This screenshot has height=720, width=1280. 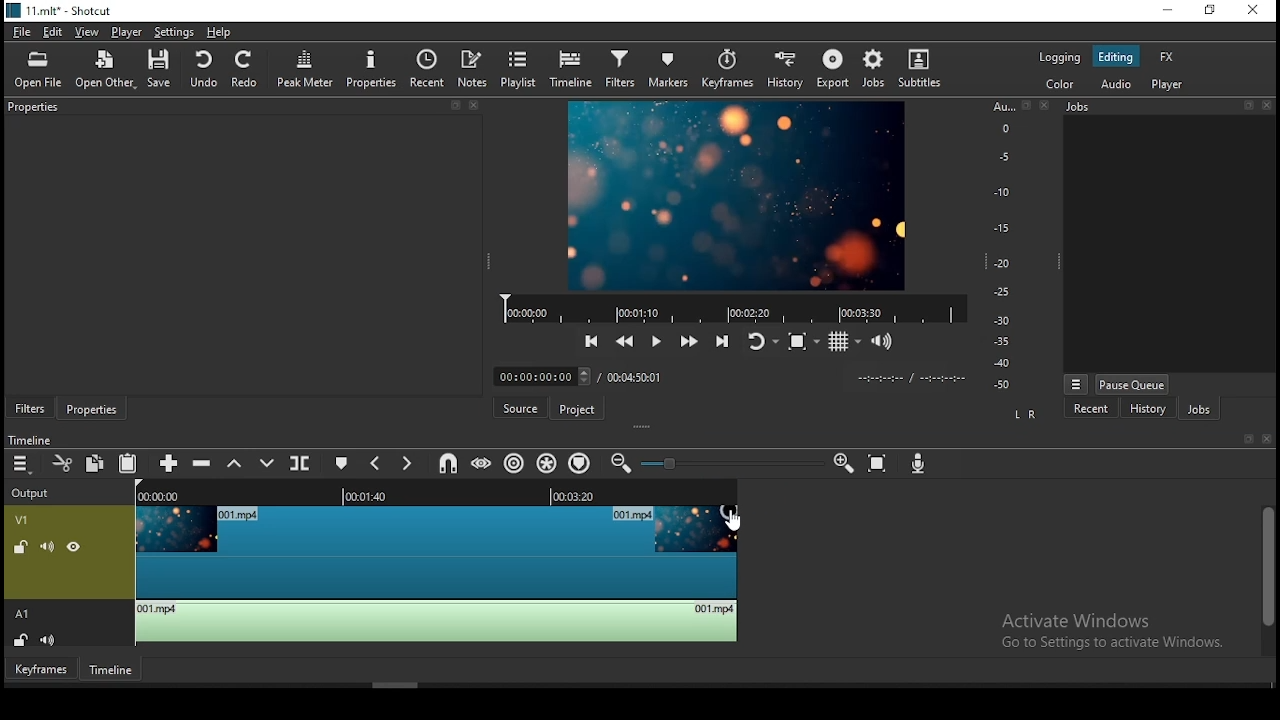 What do you see at coordinates (29, 406) in the screenshot?
I see `filters` at bounding box center [29, 406].